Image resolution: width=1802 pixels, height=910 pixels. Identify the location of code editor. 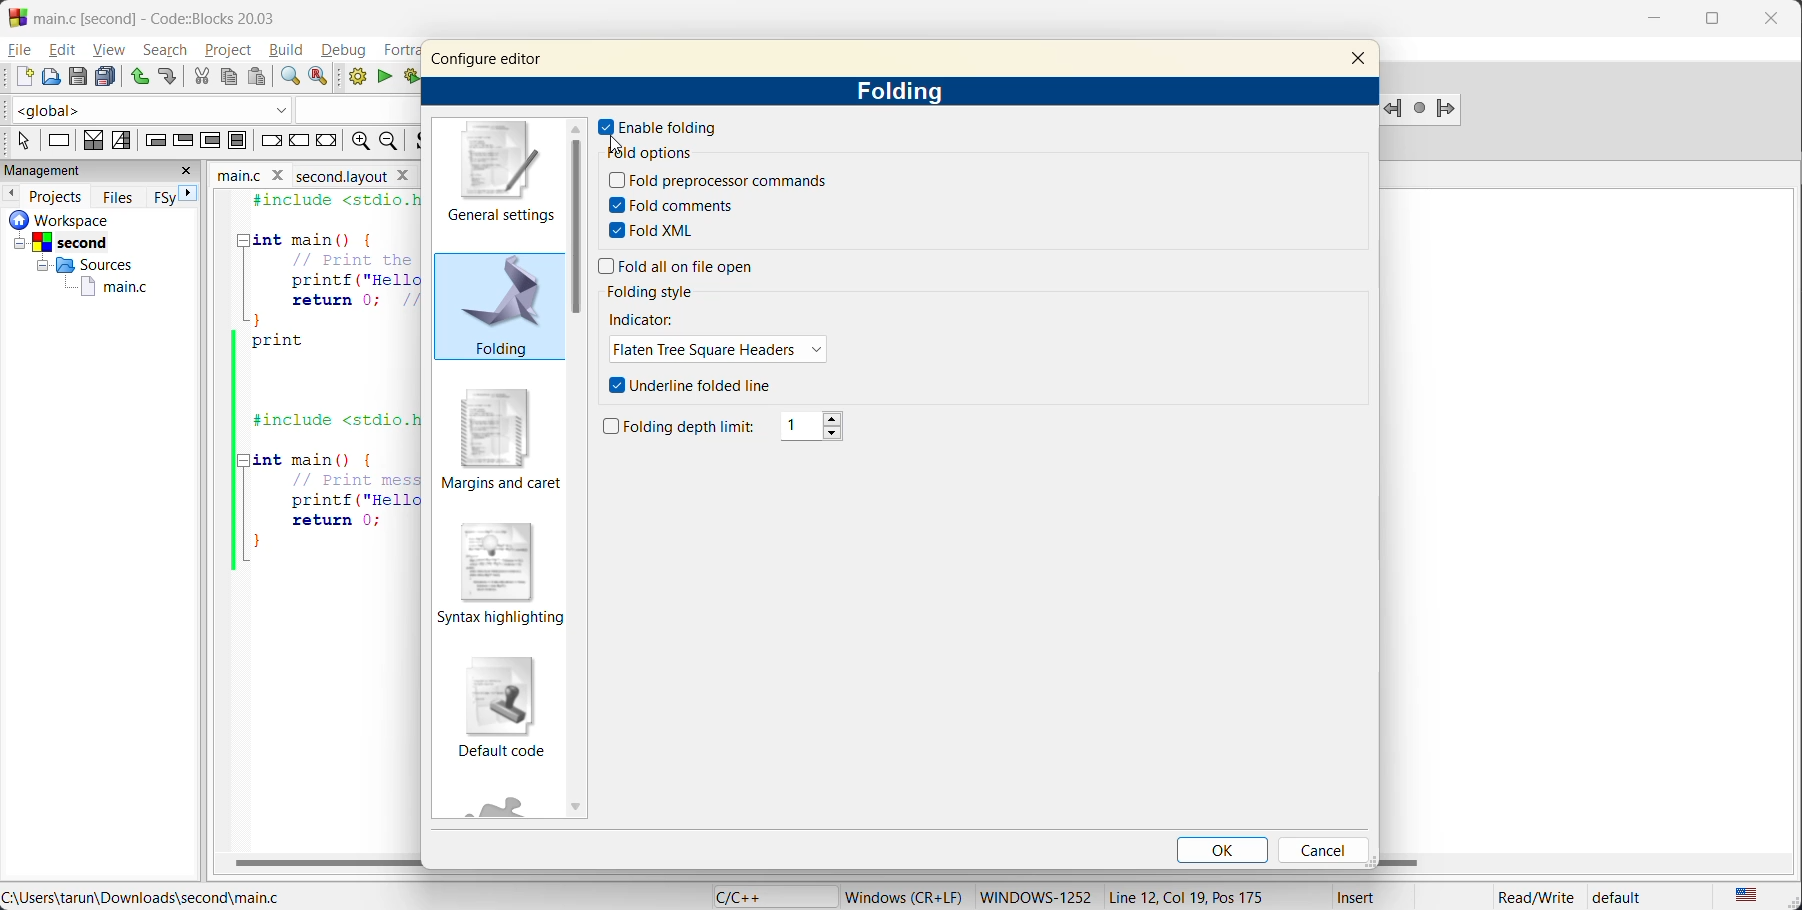
(321, 383).